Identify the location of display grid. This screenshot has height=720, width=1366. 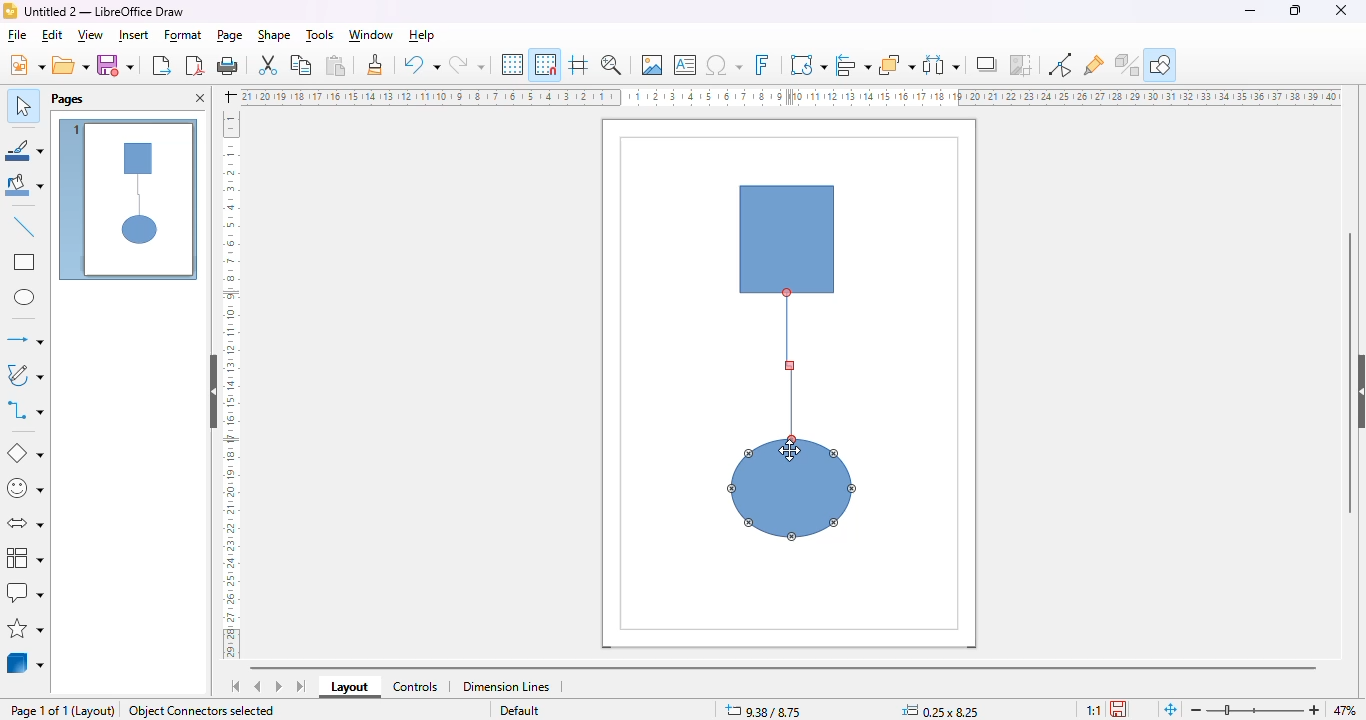
(512, 64).